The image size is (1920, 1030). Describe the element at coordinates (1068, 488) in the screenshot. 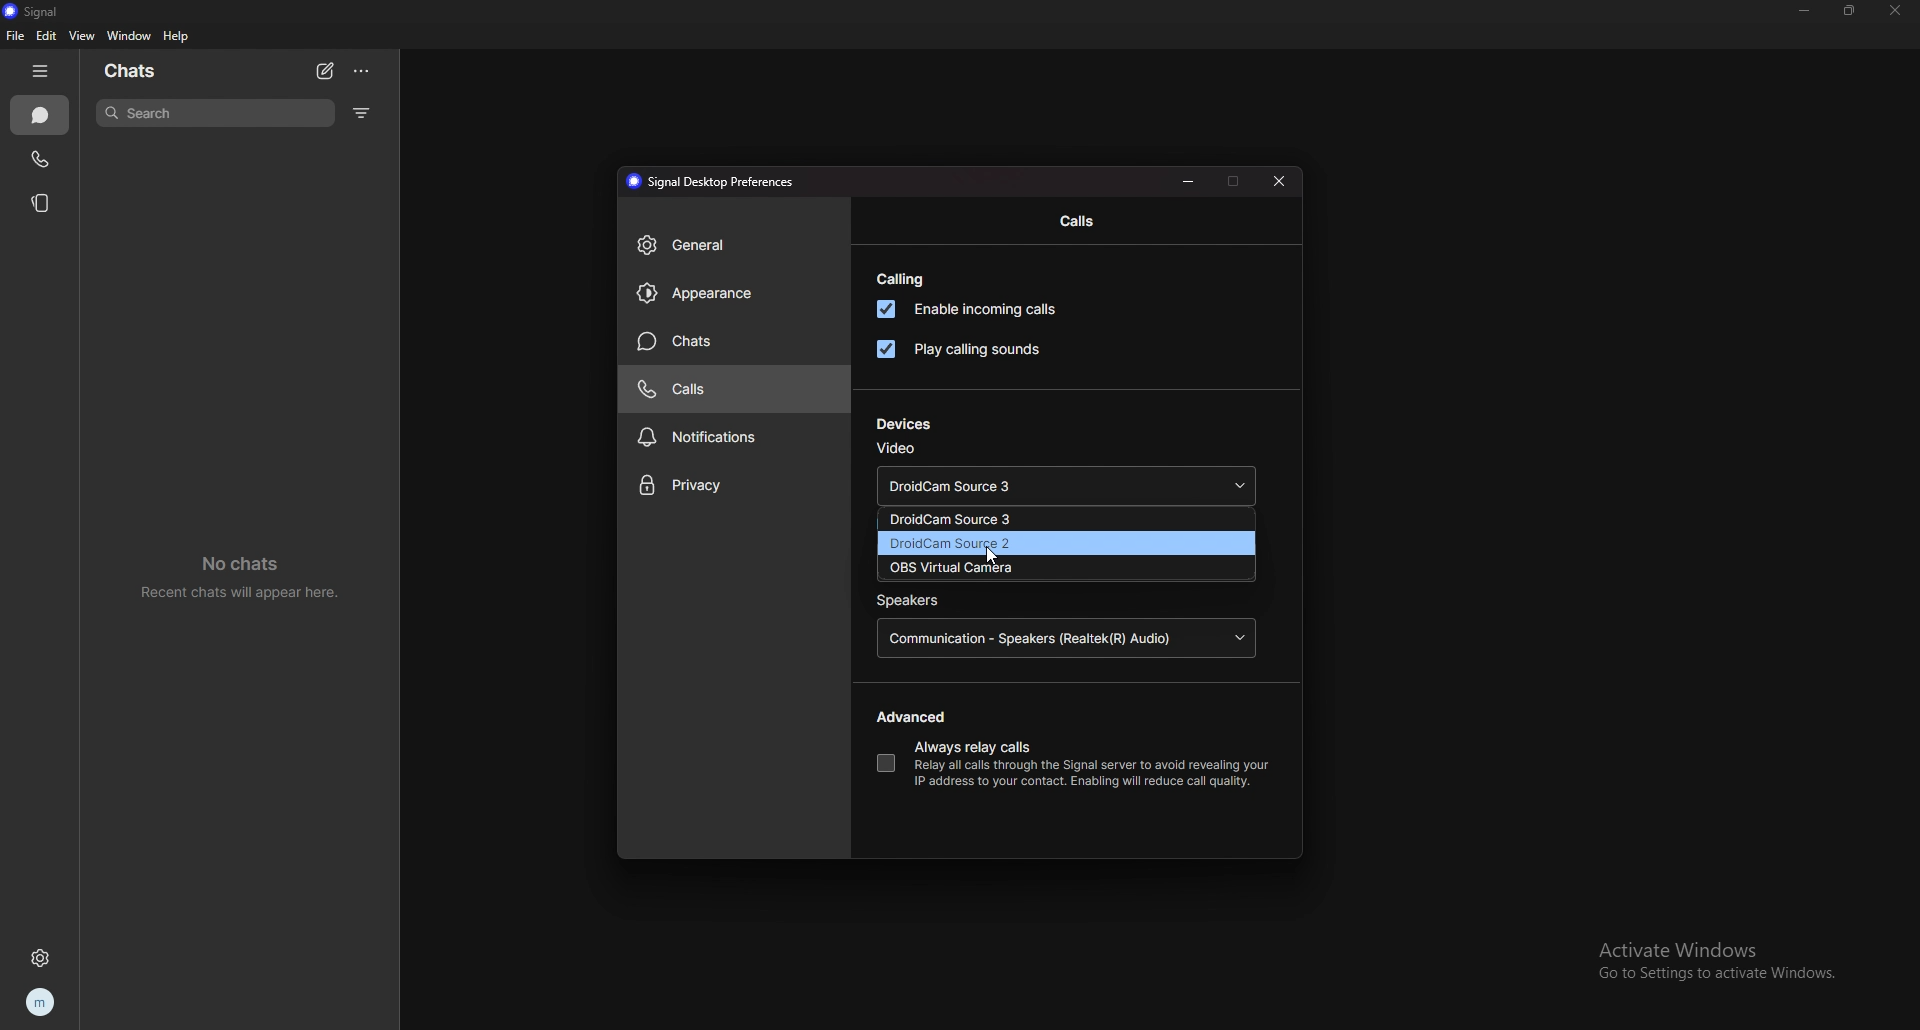

I see `video source` at that location.